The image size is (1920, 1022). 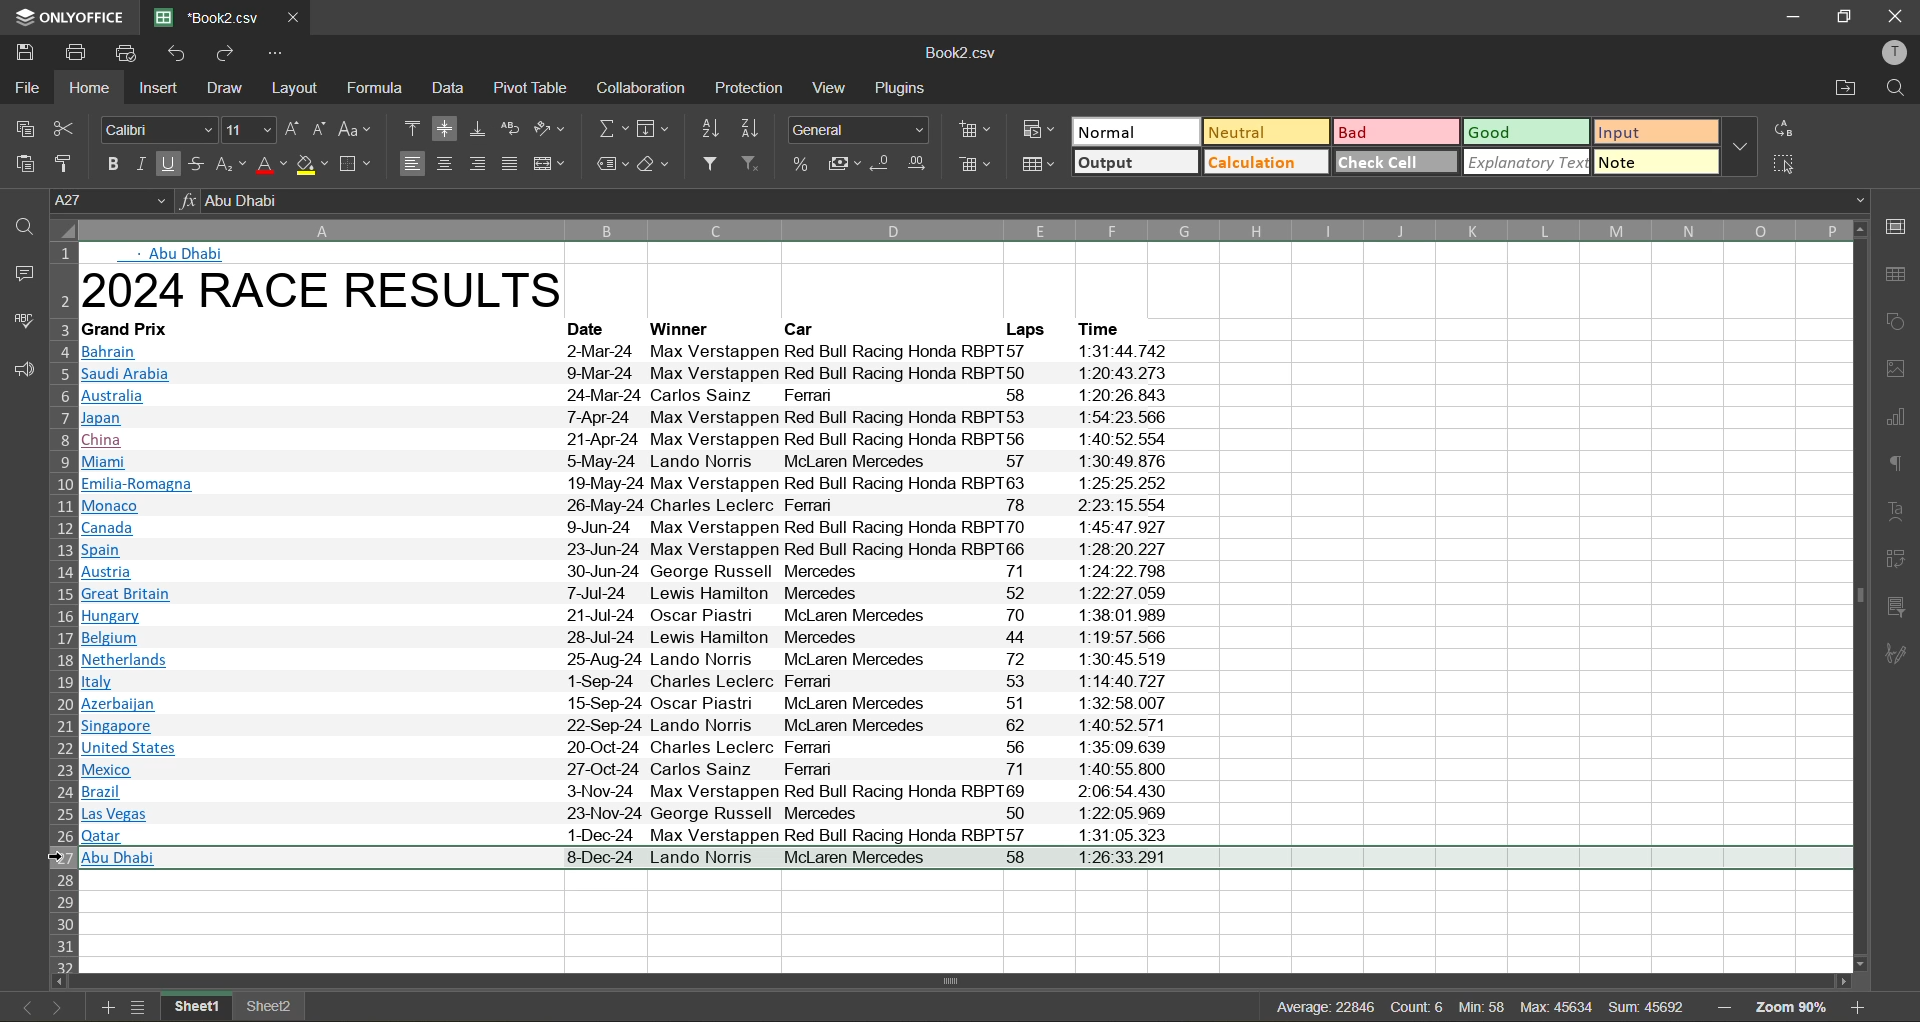 I want to click on move down, so click(x=1855, y=964).